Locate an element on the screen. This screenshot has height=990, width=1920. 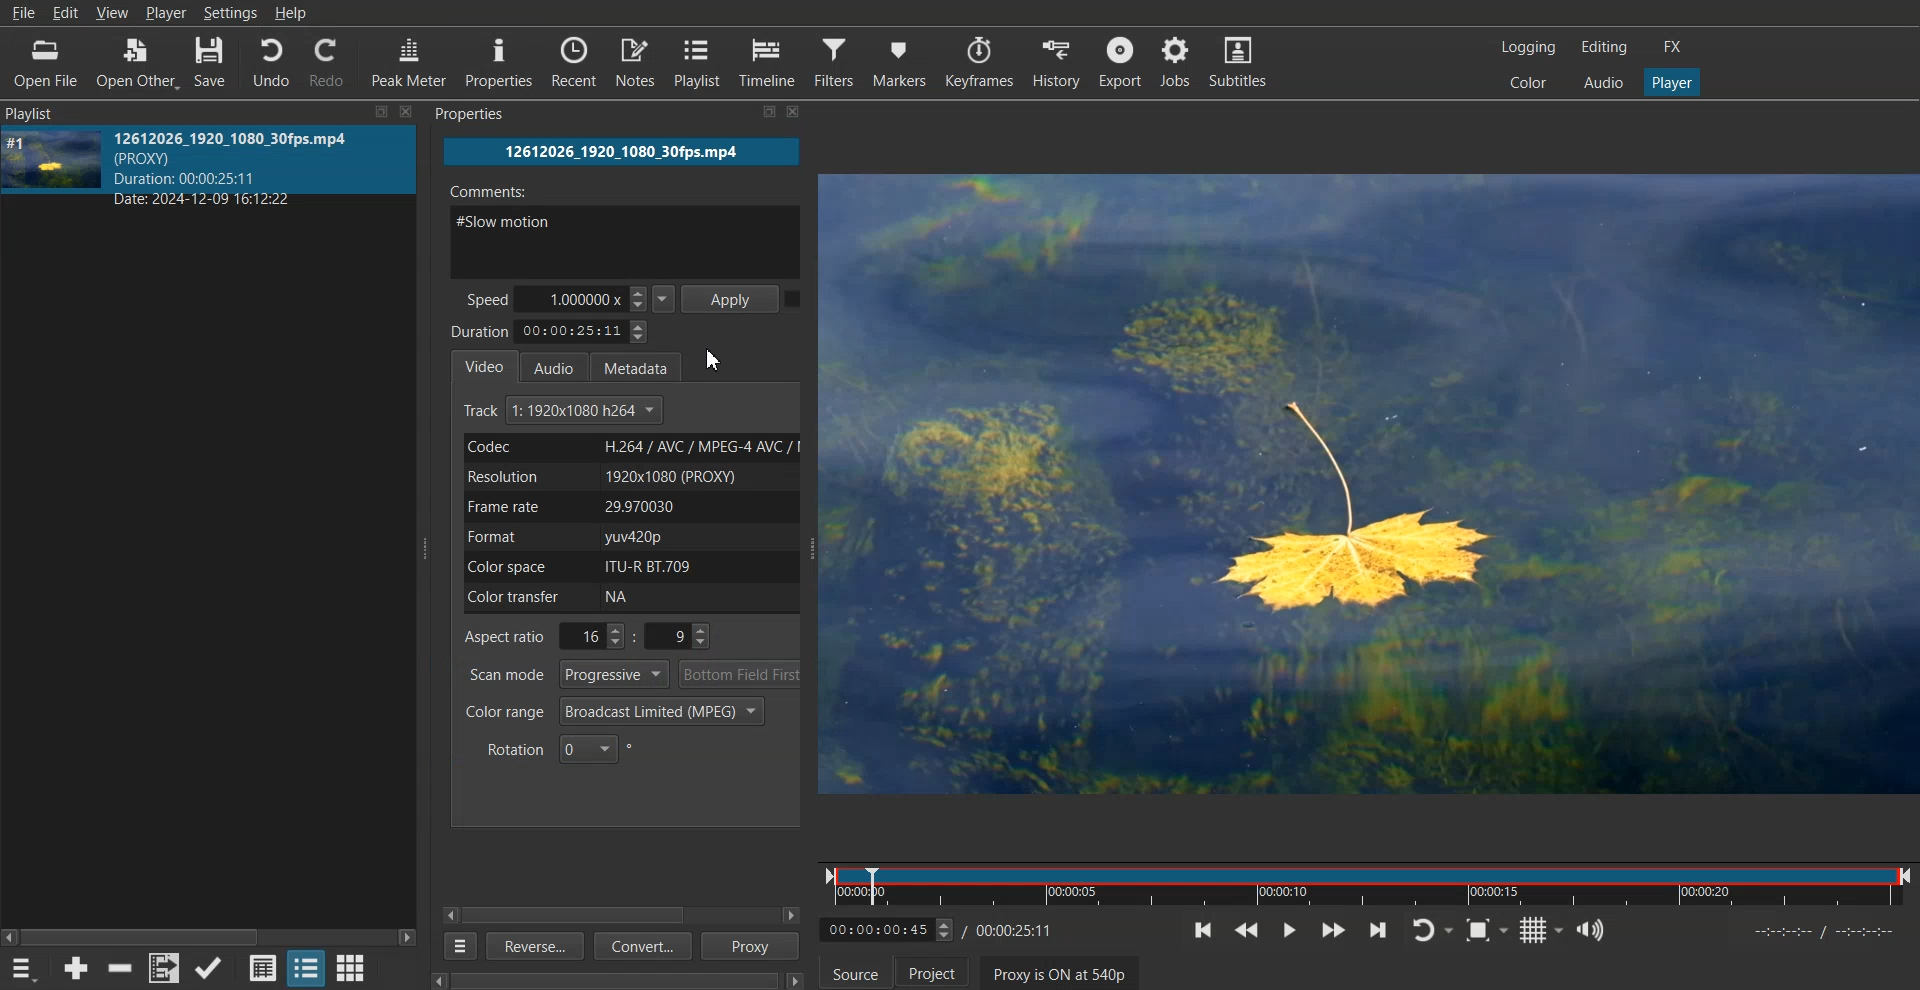
Scan Mode Progressive is located at coordinates (566, 674).